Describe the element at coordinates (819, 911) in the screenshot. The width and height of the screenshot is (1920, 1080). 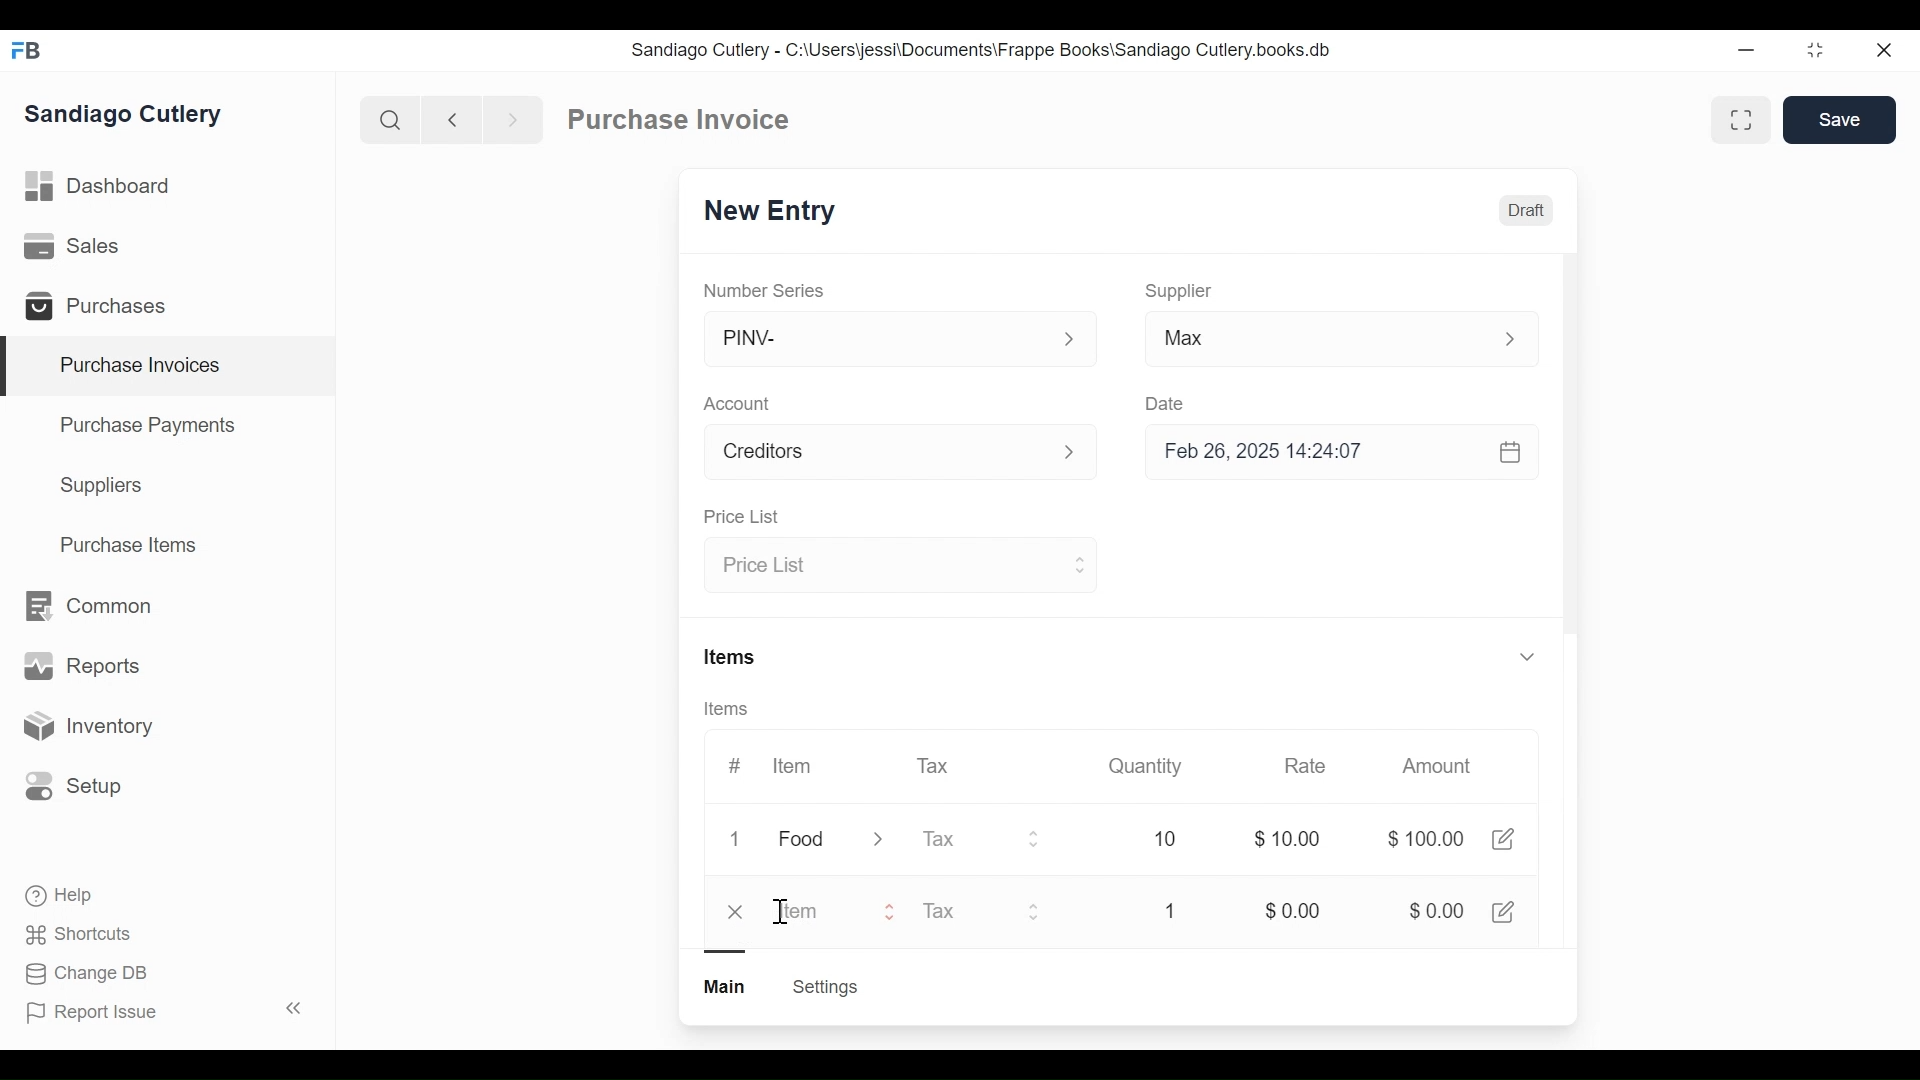
I see `Item` at that location.